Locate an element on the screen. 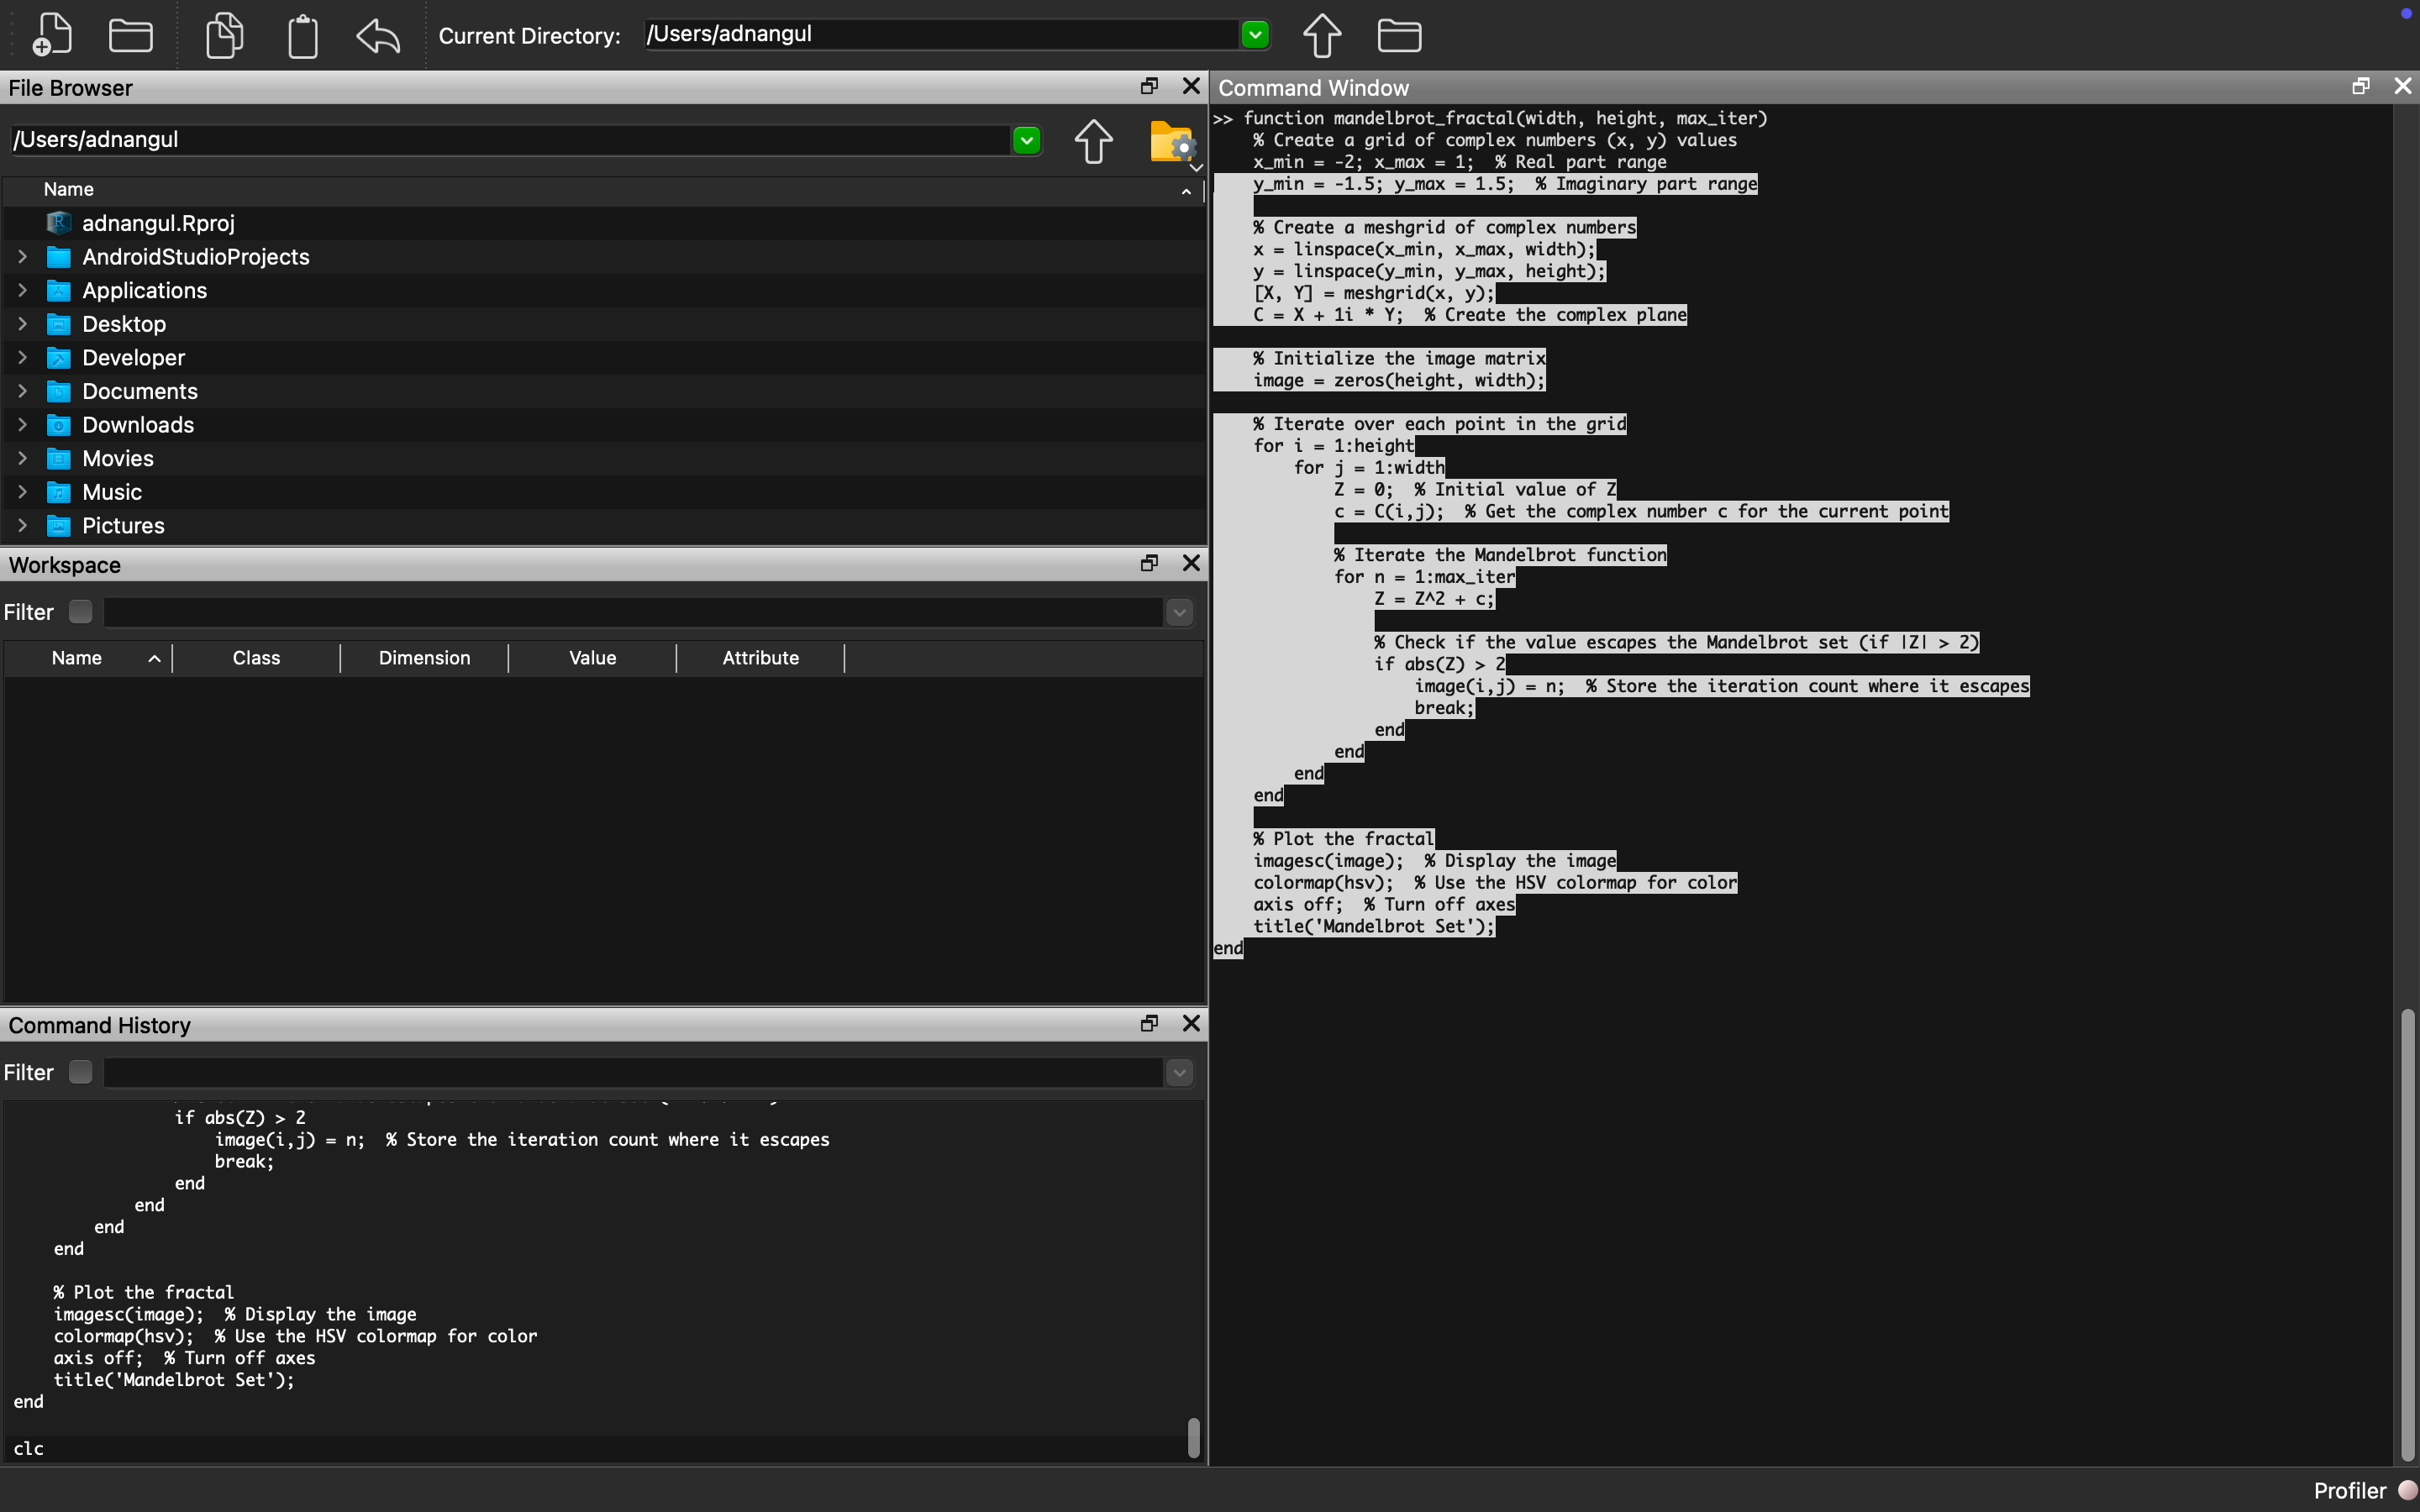 The image size is (2420, 1512). Restore Down is located at coordinates (1148, 561).